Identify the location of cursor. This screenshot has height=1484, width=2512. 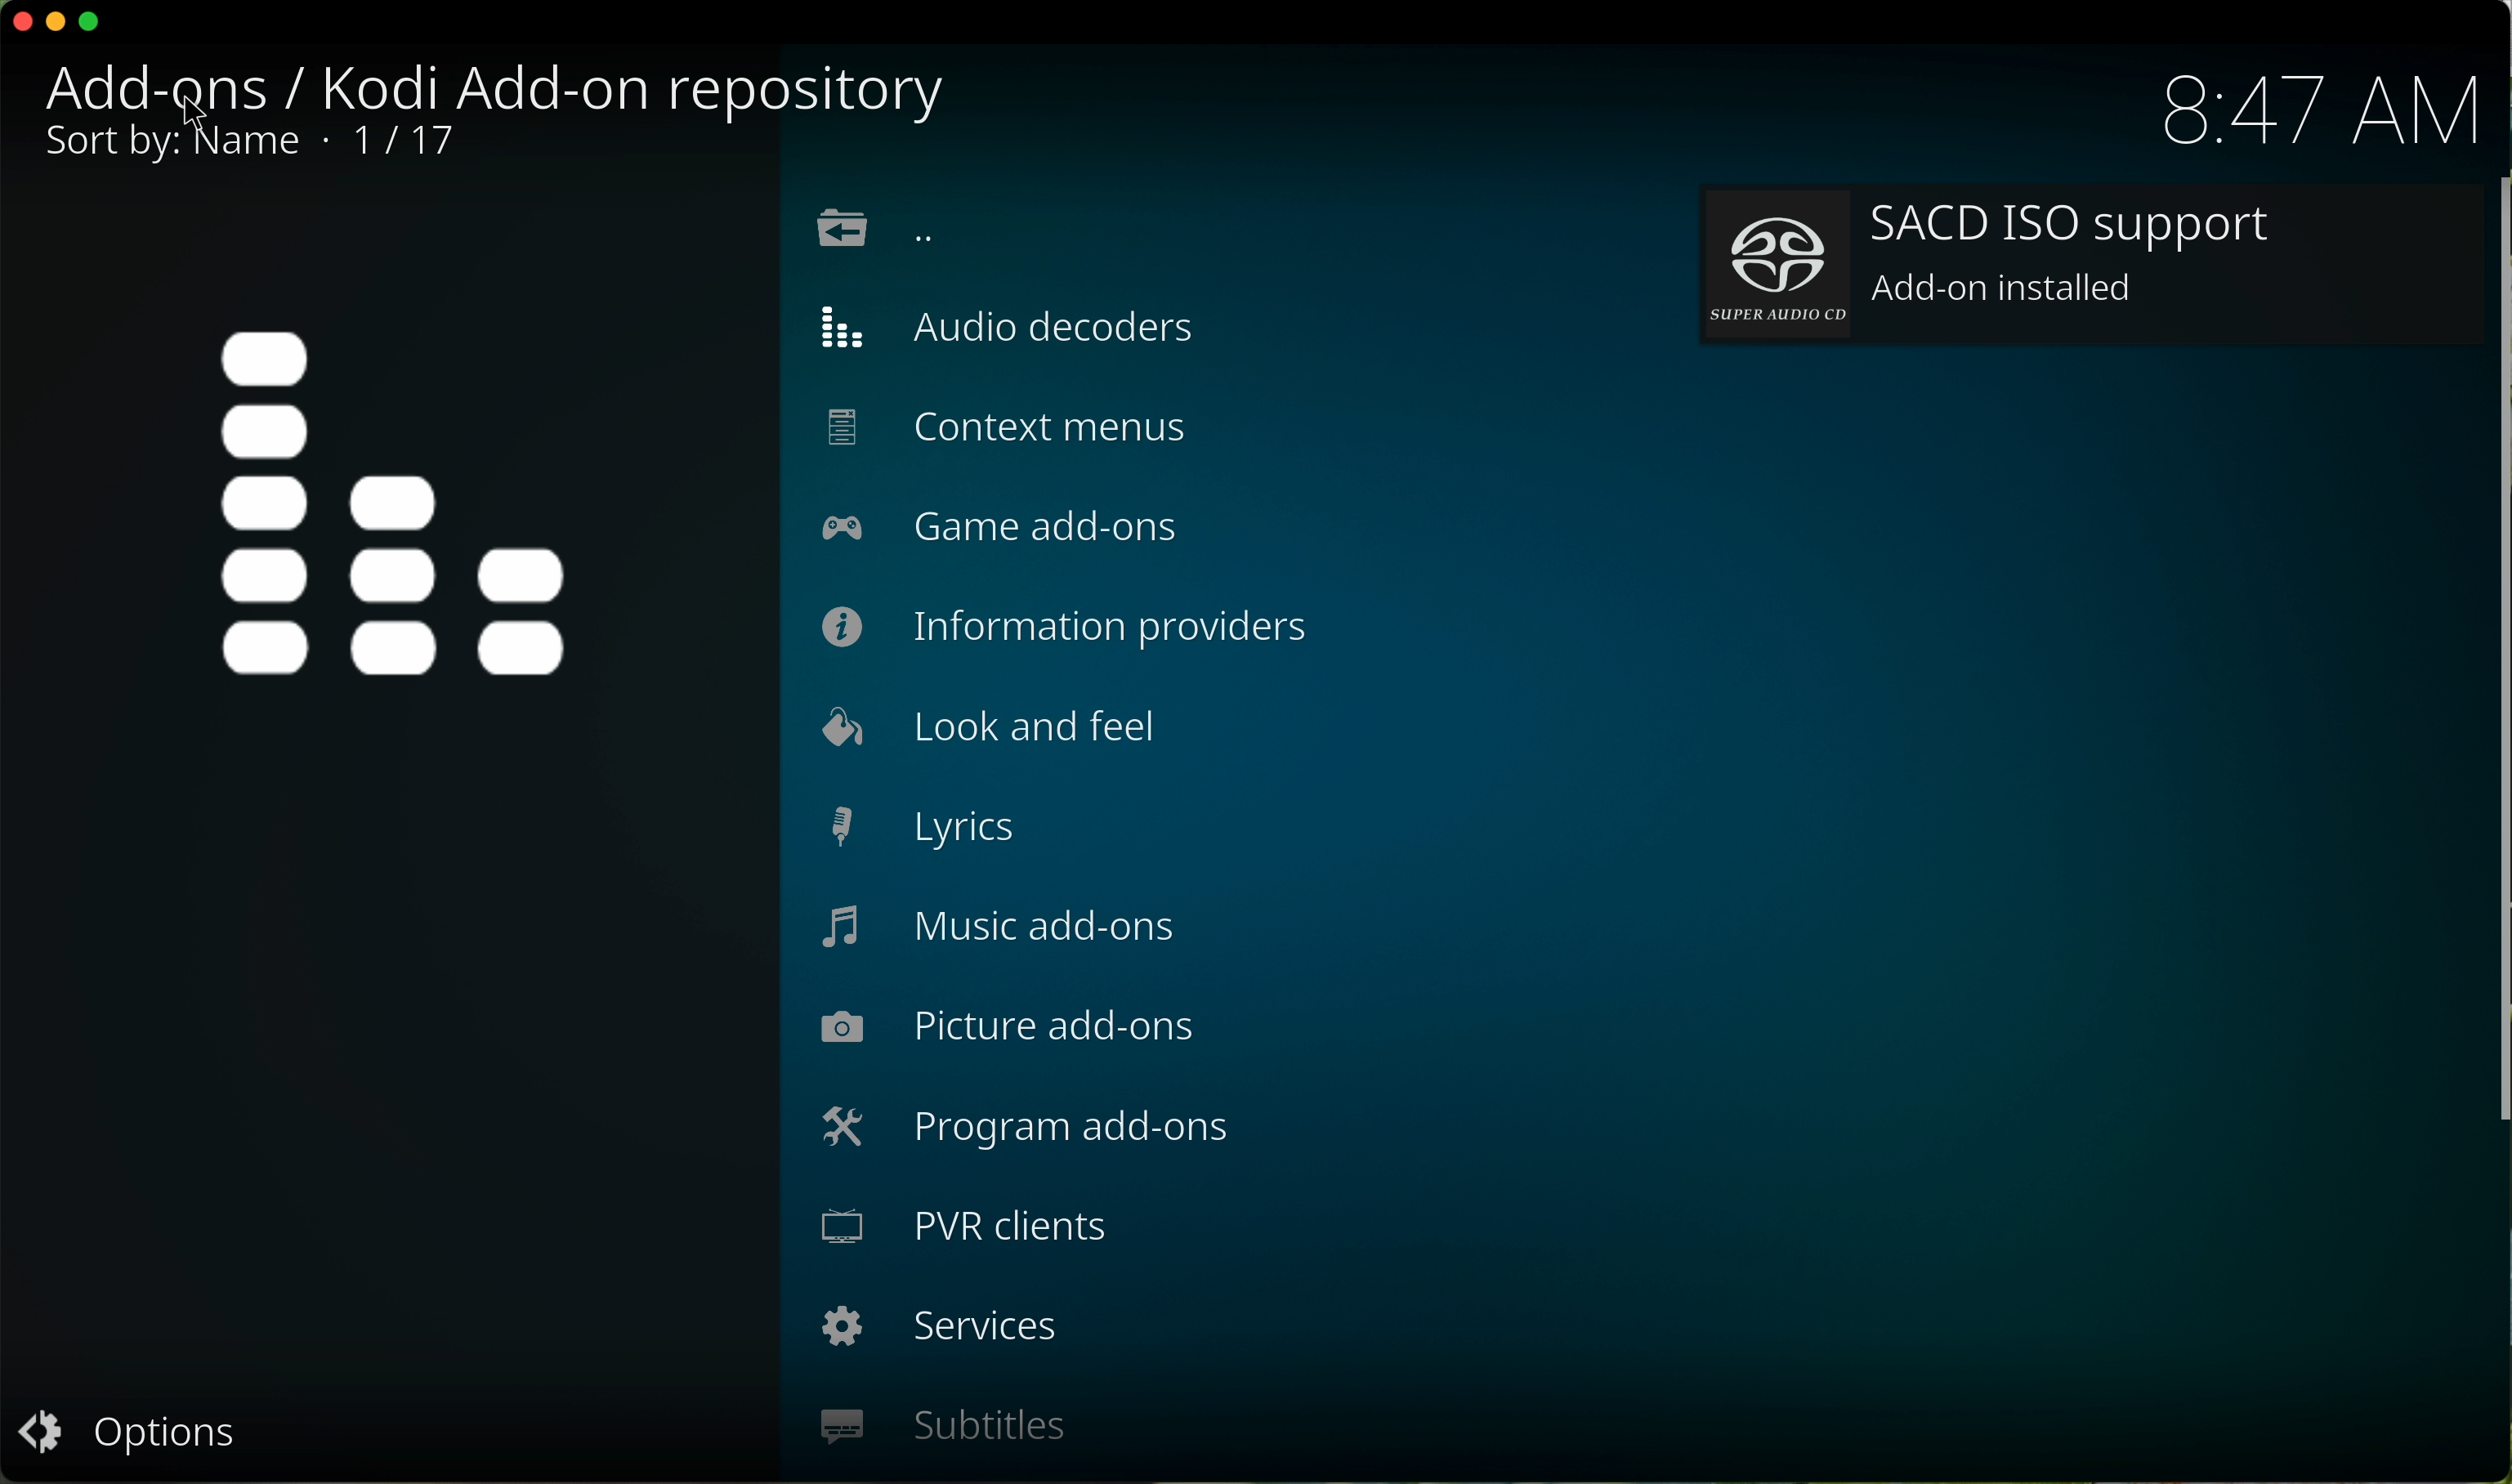
(210, 118).